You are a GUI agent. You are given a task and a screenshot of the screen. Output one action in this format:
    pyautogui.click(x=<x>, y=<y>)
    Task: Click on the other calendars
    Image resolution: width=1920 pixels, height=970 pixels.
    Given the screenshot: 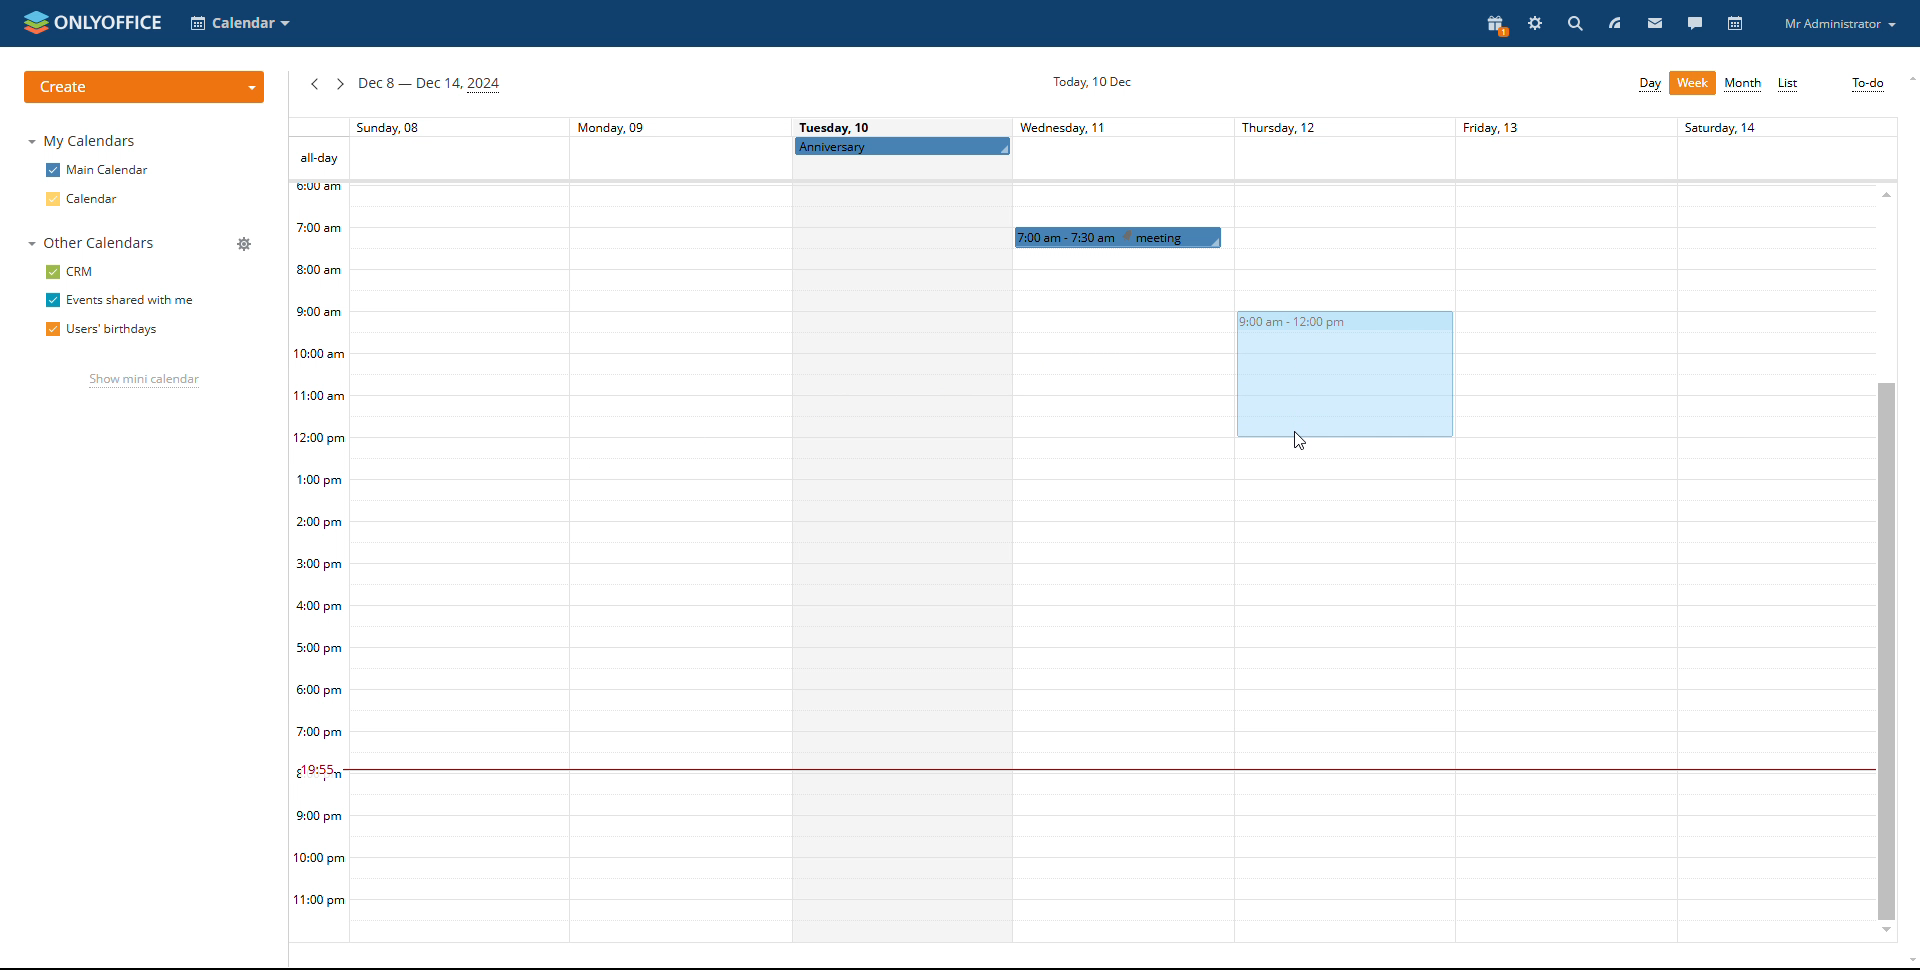 What is the action you would take?
    pyautogui.click(x=89, y=243)
    